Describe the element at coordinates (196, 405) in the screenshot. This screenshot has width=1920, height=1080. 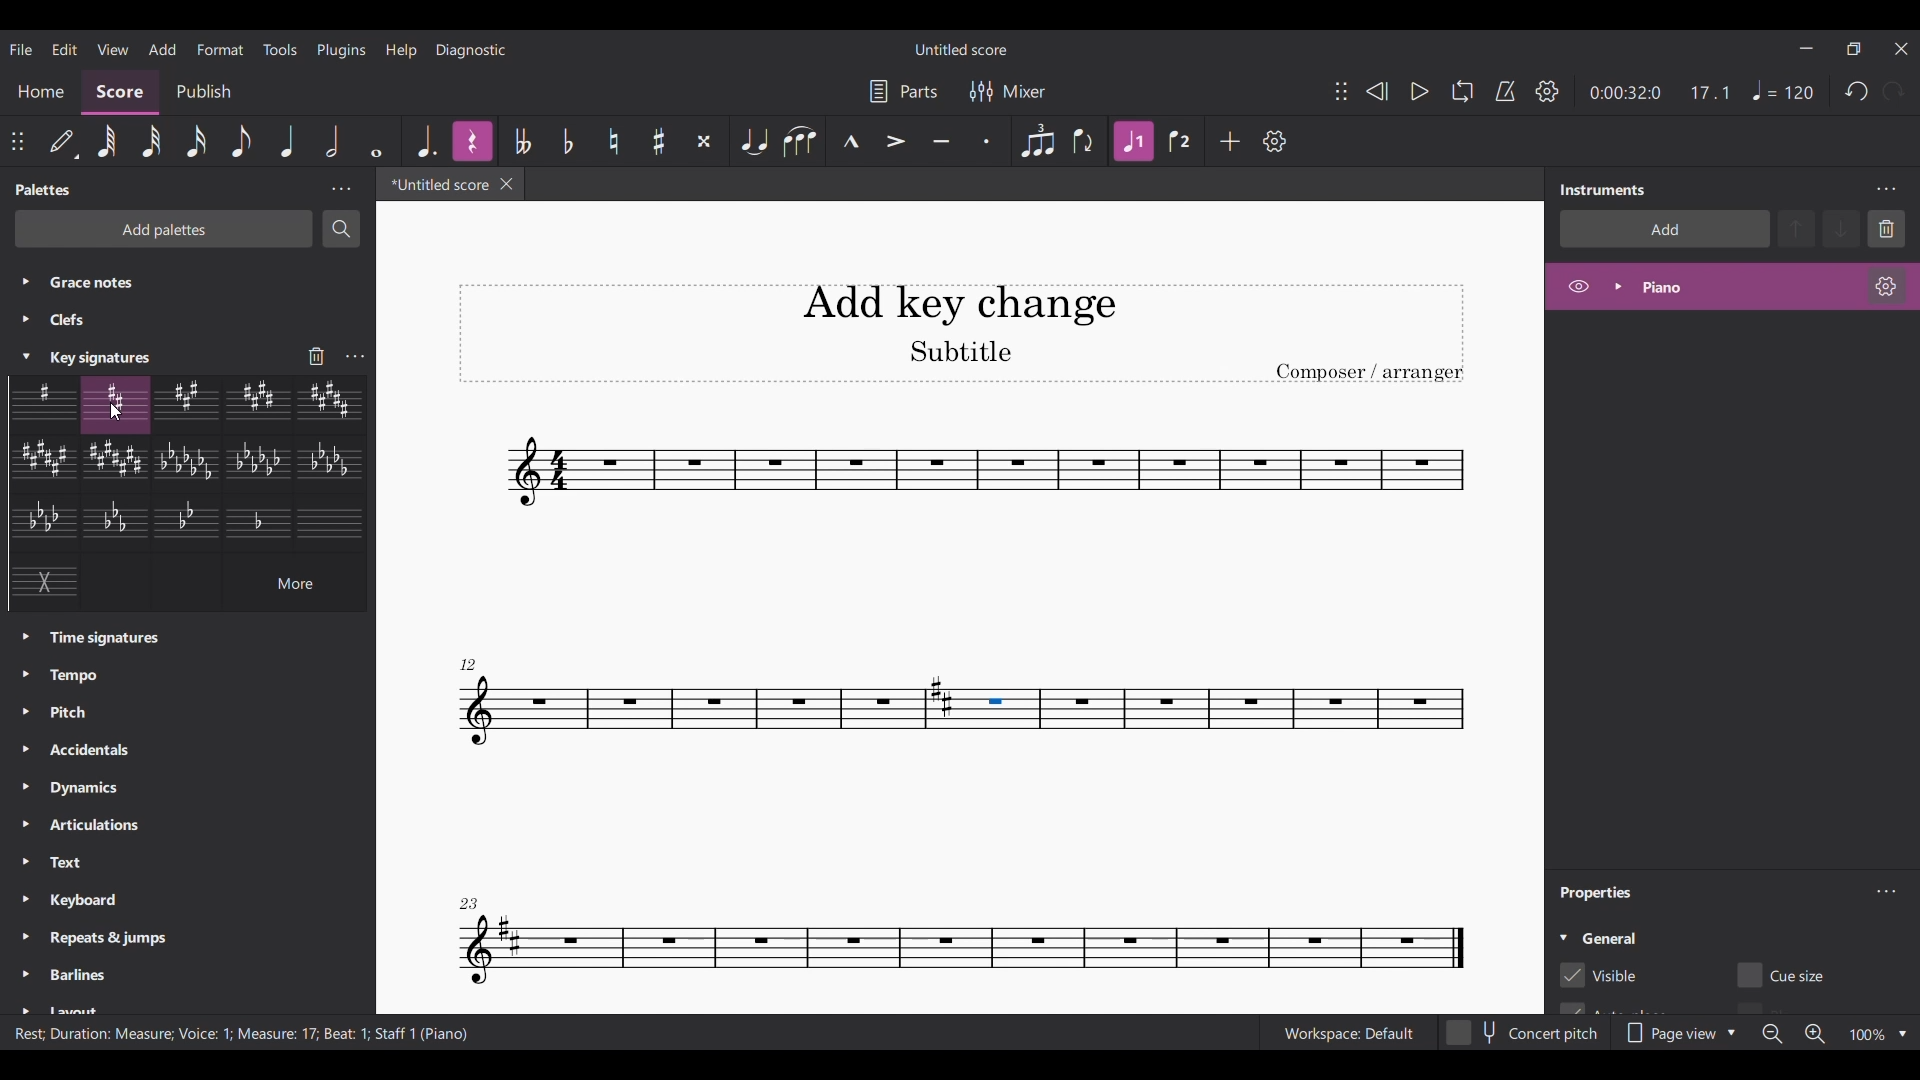
I see `Current selection highlighted` at that location.